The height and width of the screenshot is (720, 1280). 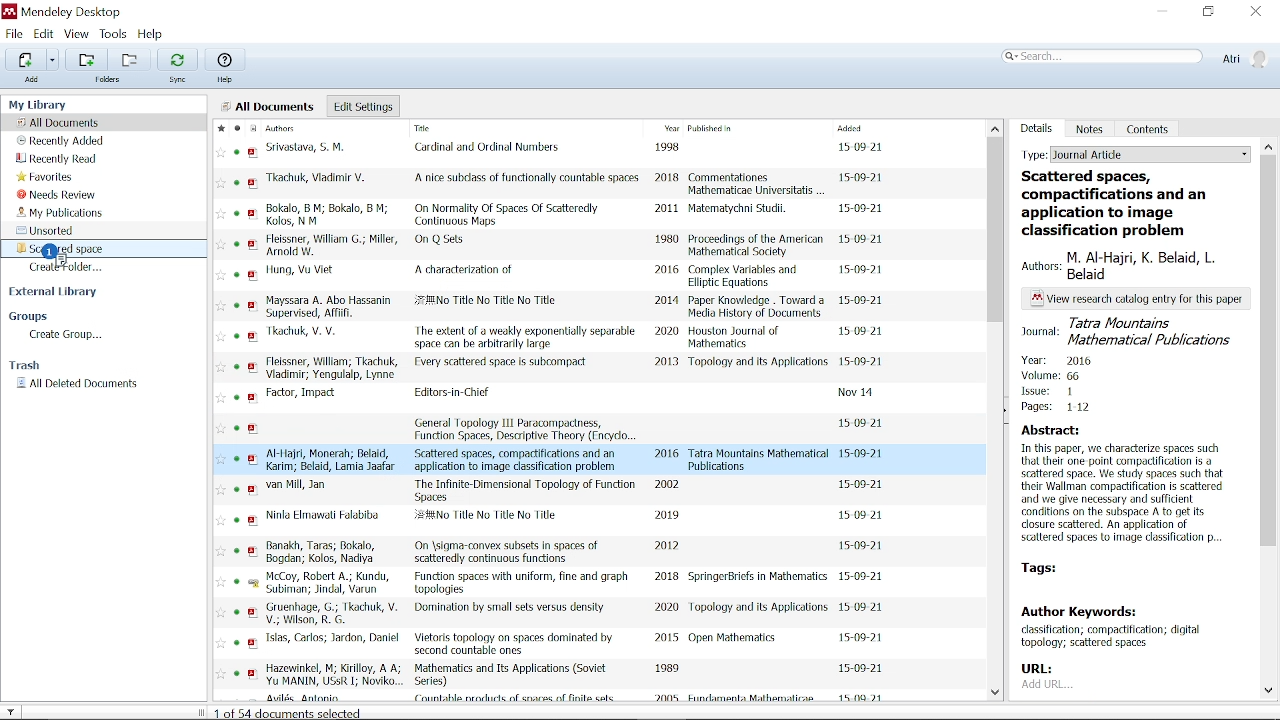 What do you see at coordinates (1102, 57) in the screenshot?
I see `Search` at bounding box center [1102, 57].